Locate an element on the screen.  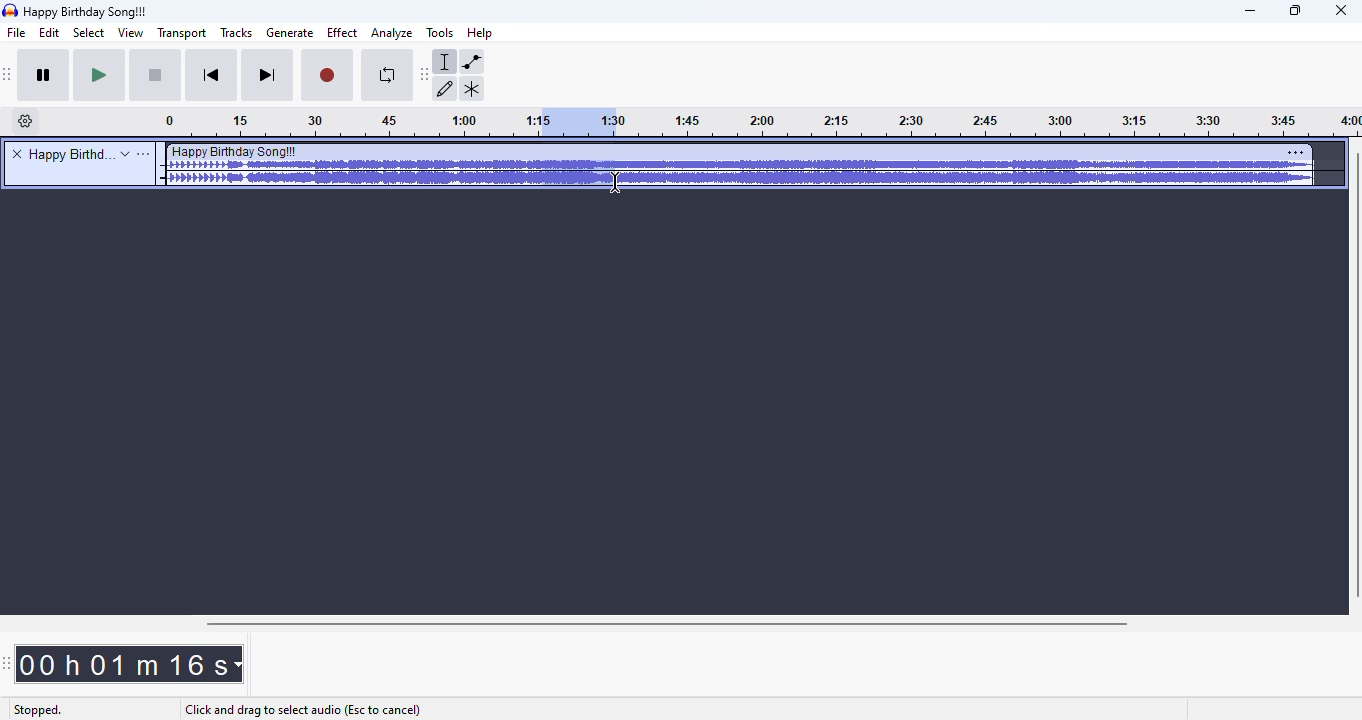
generate is located at coordinates (290, 33).